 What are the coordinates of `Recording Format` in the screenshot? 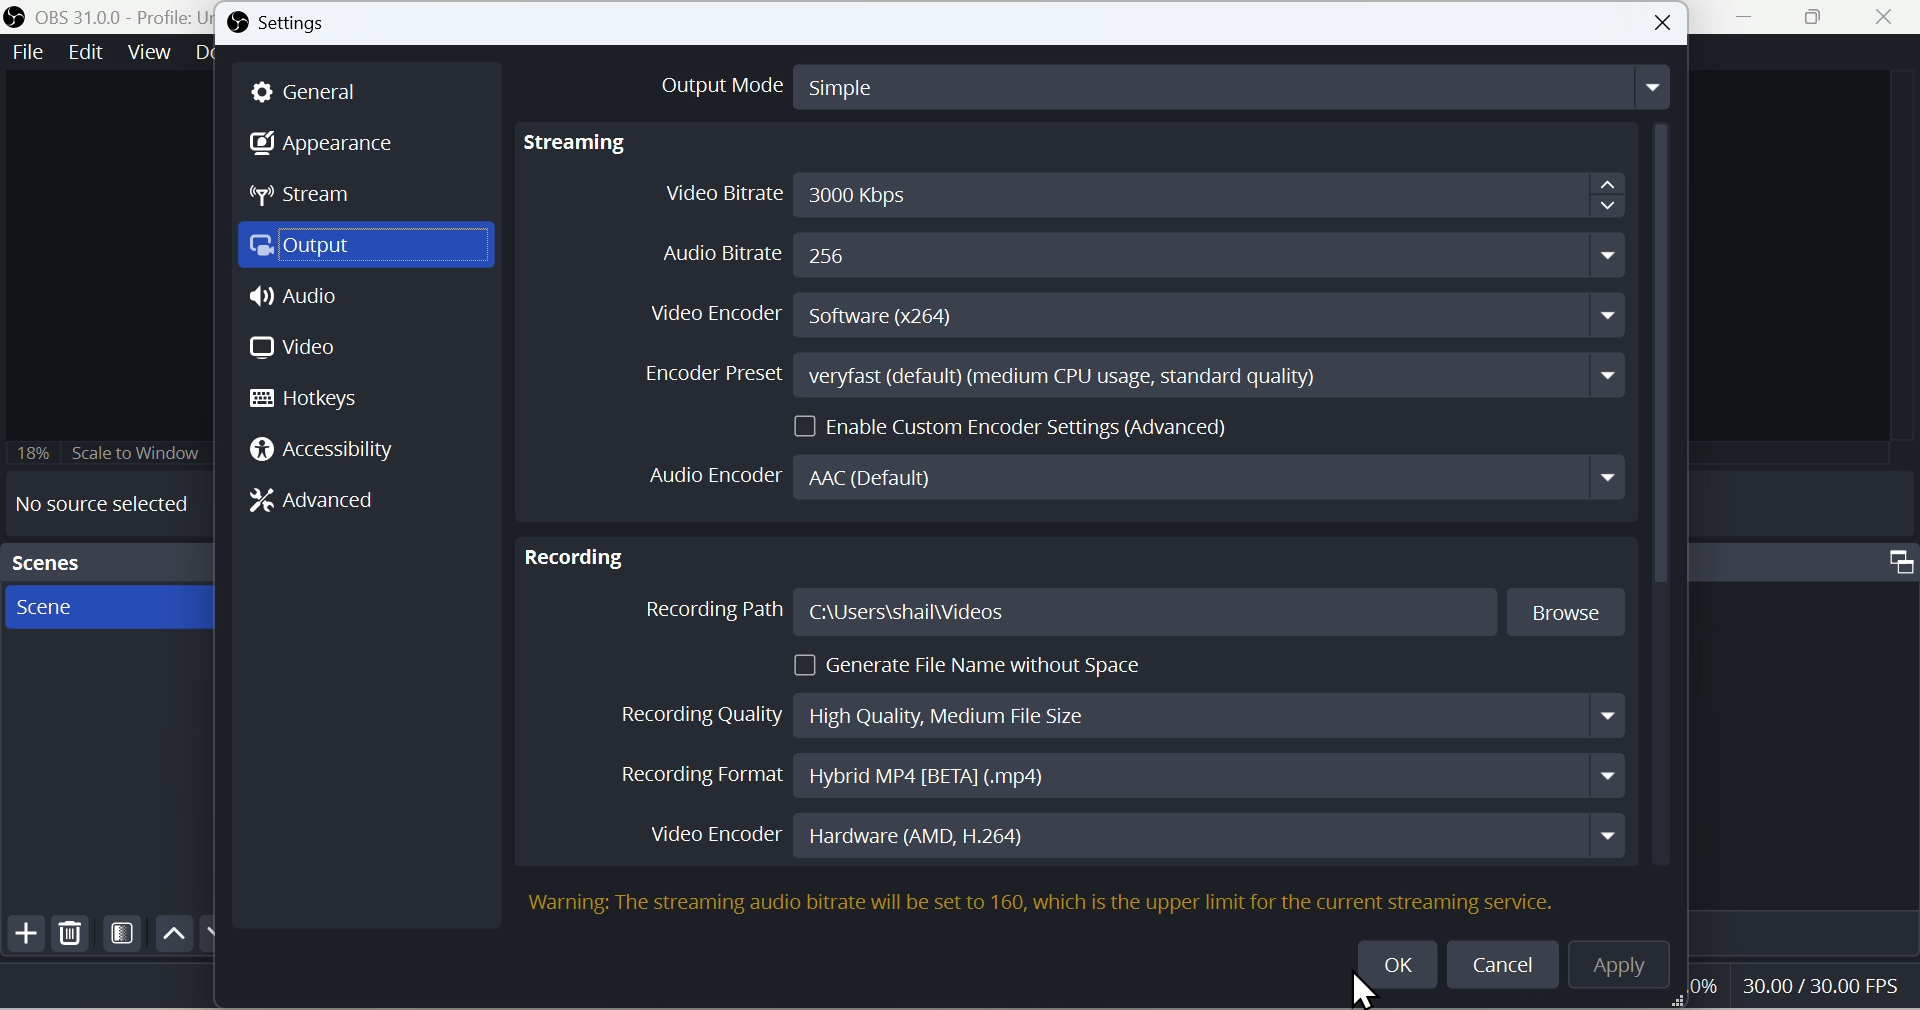 It's located at (1114, 776).